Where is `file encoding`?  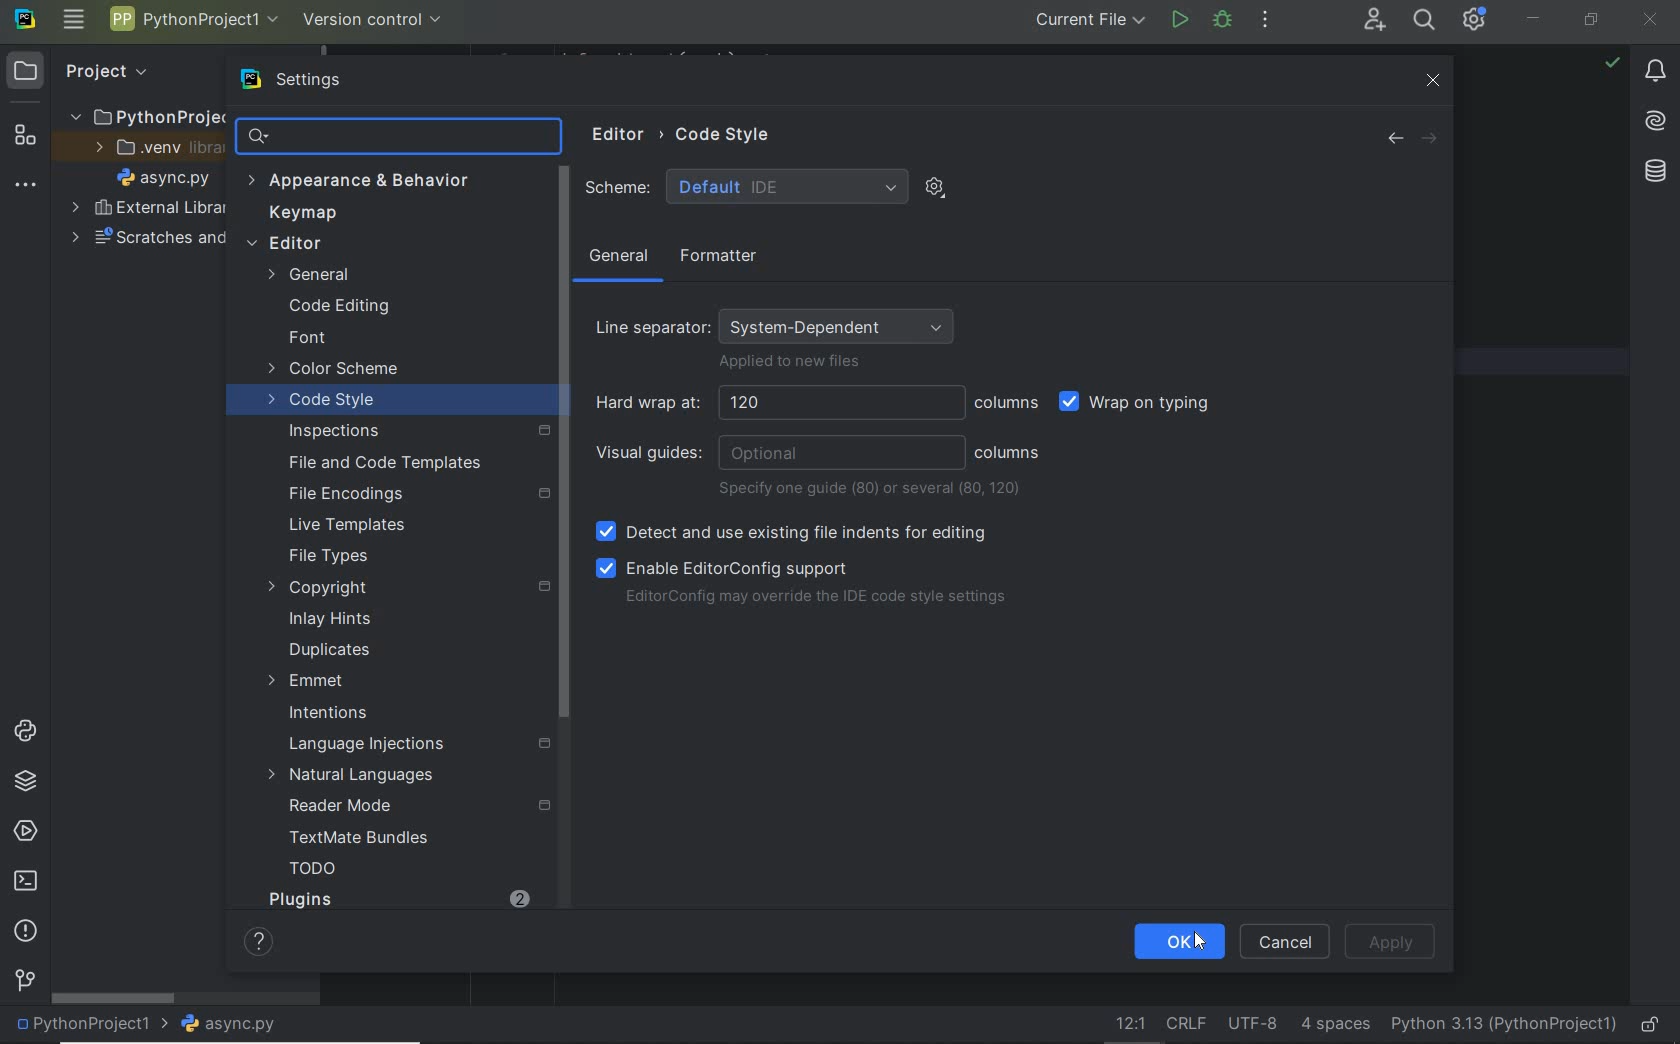 file encoding is located at coordinates (1253, 1024).